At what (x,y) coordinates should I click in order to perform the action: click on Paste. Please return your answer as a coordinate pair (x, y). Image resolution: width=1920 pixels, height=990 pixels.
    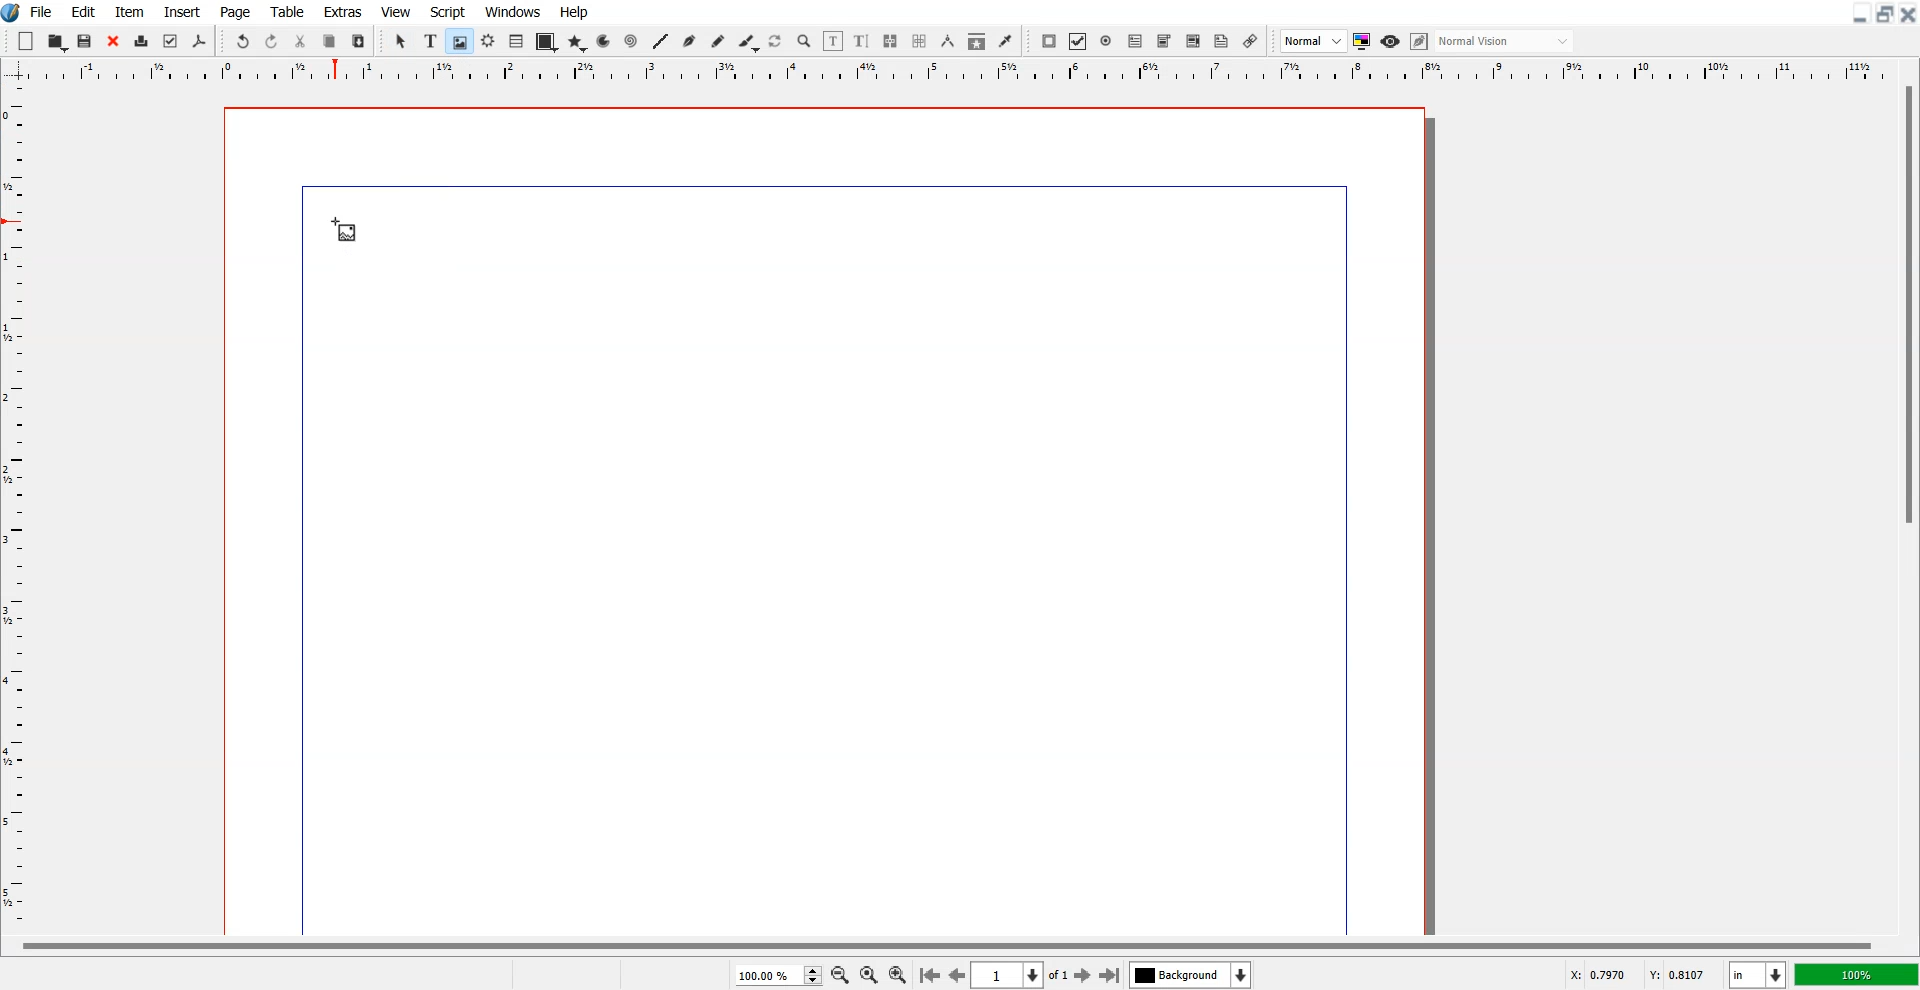
    Looking at the image, I should click on (359, 40).